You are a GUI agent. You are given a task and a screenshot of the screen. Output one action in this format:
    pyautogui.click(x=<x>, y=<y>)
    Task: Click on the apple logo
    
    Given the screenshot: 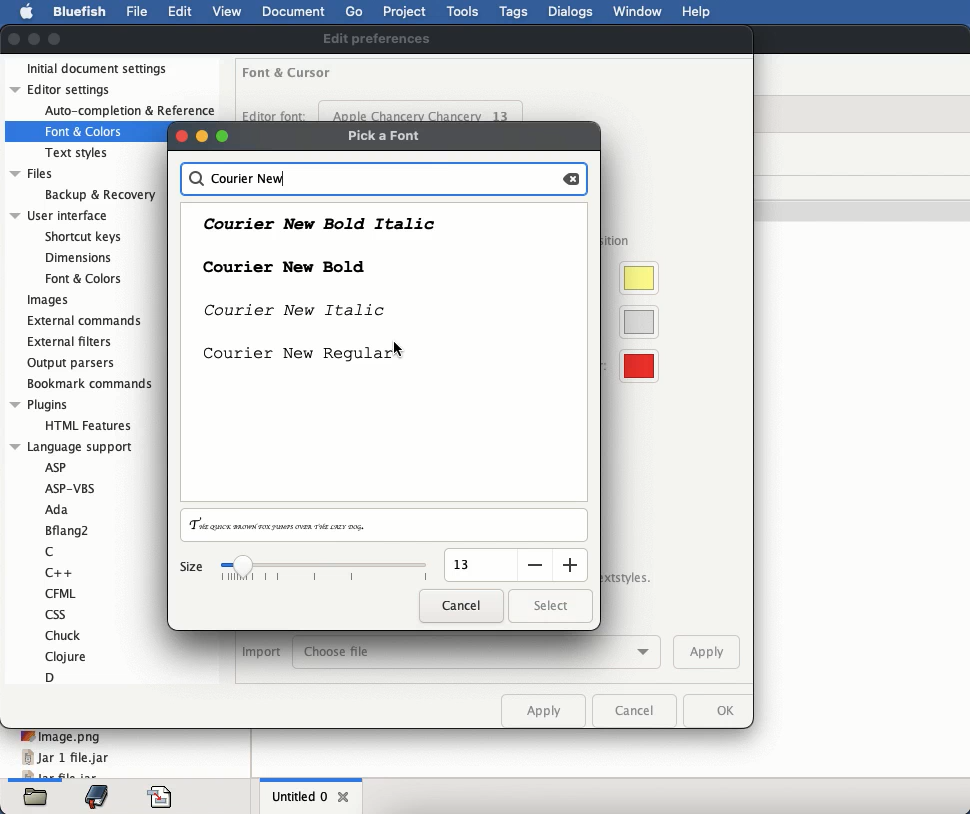 What is the action you would take?
    pyautogui.click(x=27, y=12)
    